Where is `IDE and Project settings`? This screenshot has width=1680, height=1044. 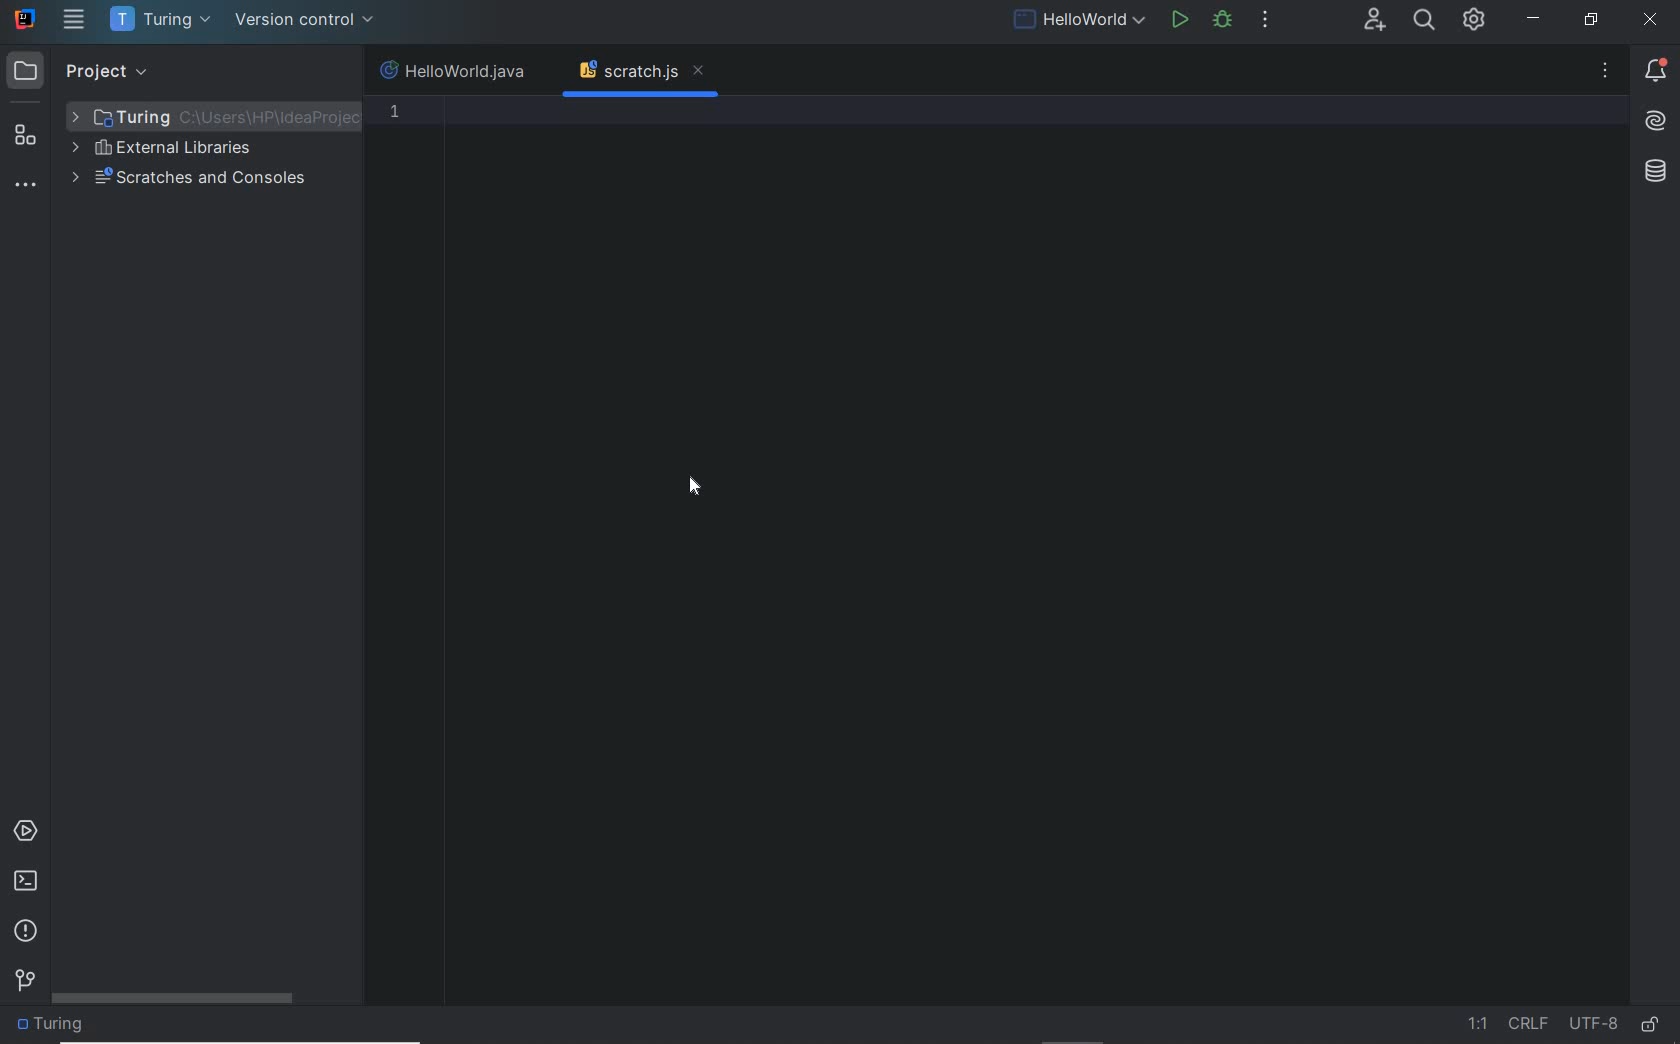 IDE and Project settings is located at coordinates (1475, 22).